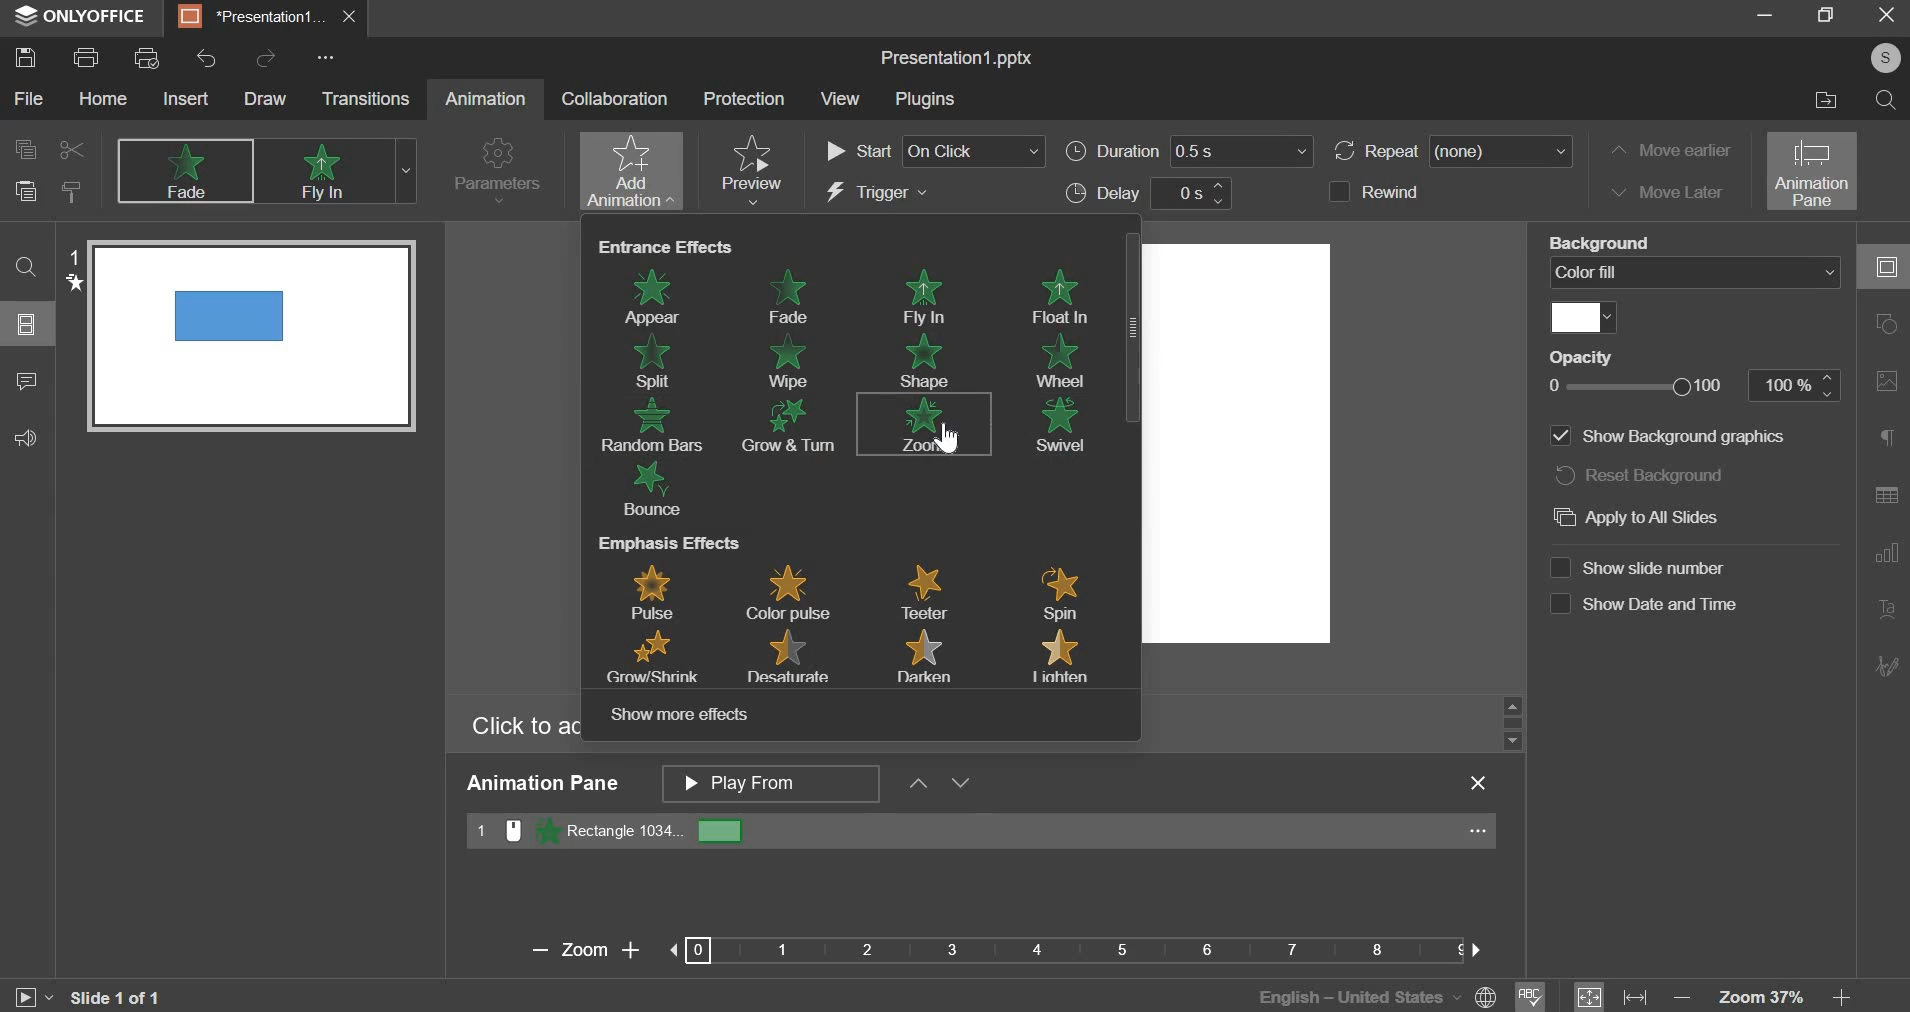  I want to click on Reset background, so click(1664, 479).